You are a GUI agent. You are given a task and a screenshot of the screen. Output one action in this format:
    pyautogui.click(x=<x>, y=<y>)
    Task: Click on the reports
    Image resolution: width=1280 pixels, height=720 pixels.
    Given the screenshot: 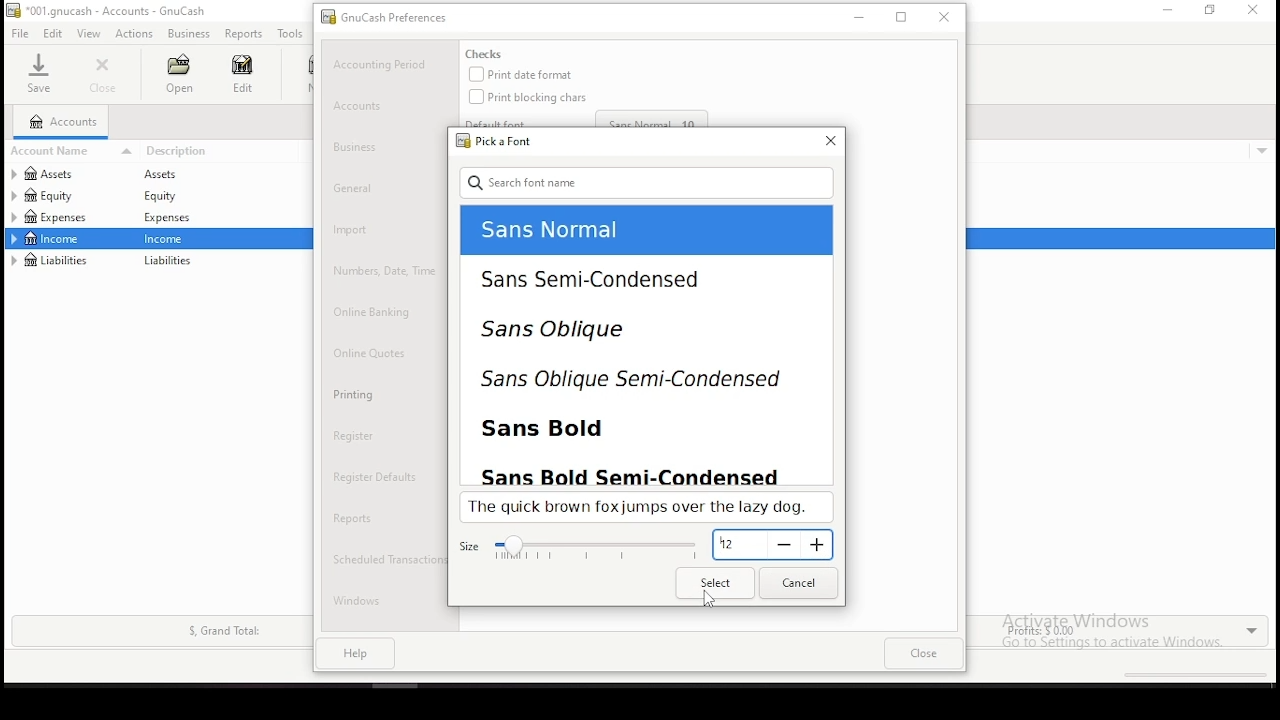 What is the action you would take?
    pyautogui.click(x=243, y=34)
    